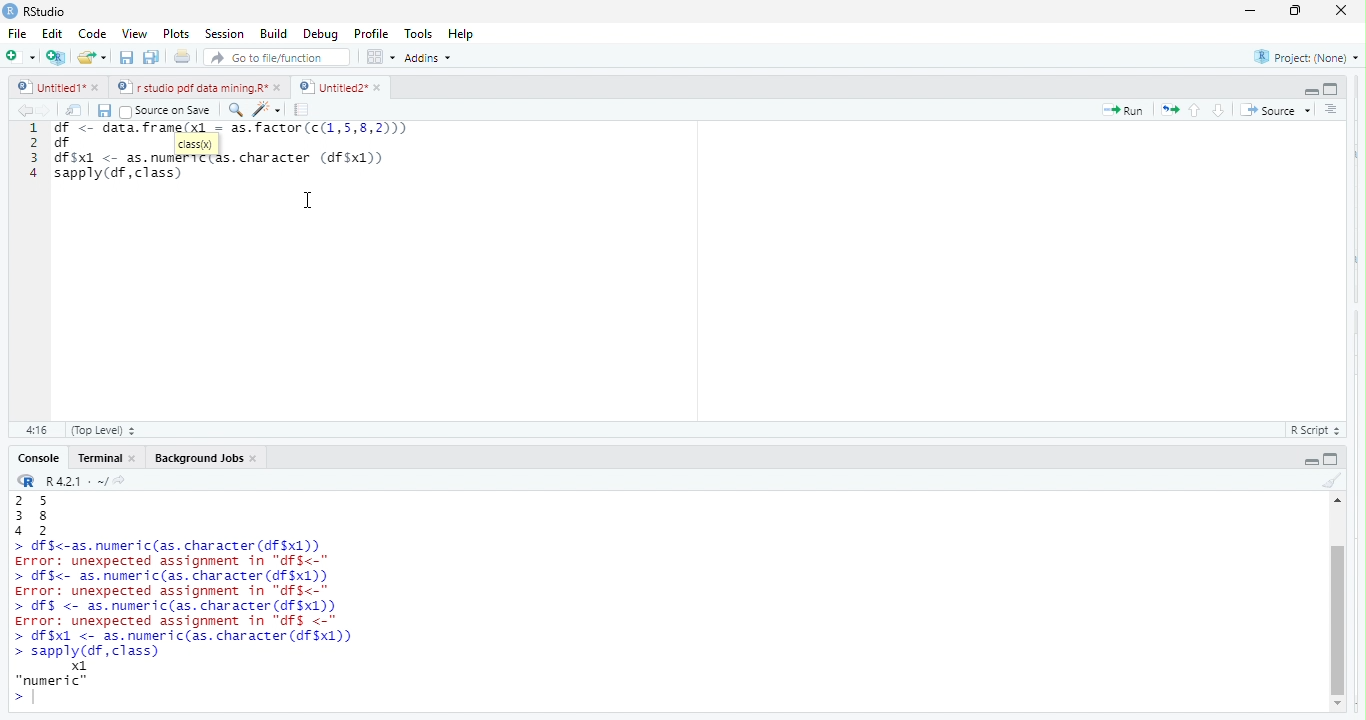 This screenshot has height=720, width=1366. Describe the element at coordinates (370, 32) in the screenshot. I see `profile` at that location.